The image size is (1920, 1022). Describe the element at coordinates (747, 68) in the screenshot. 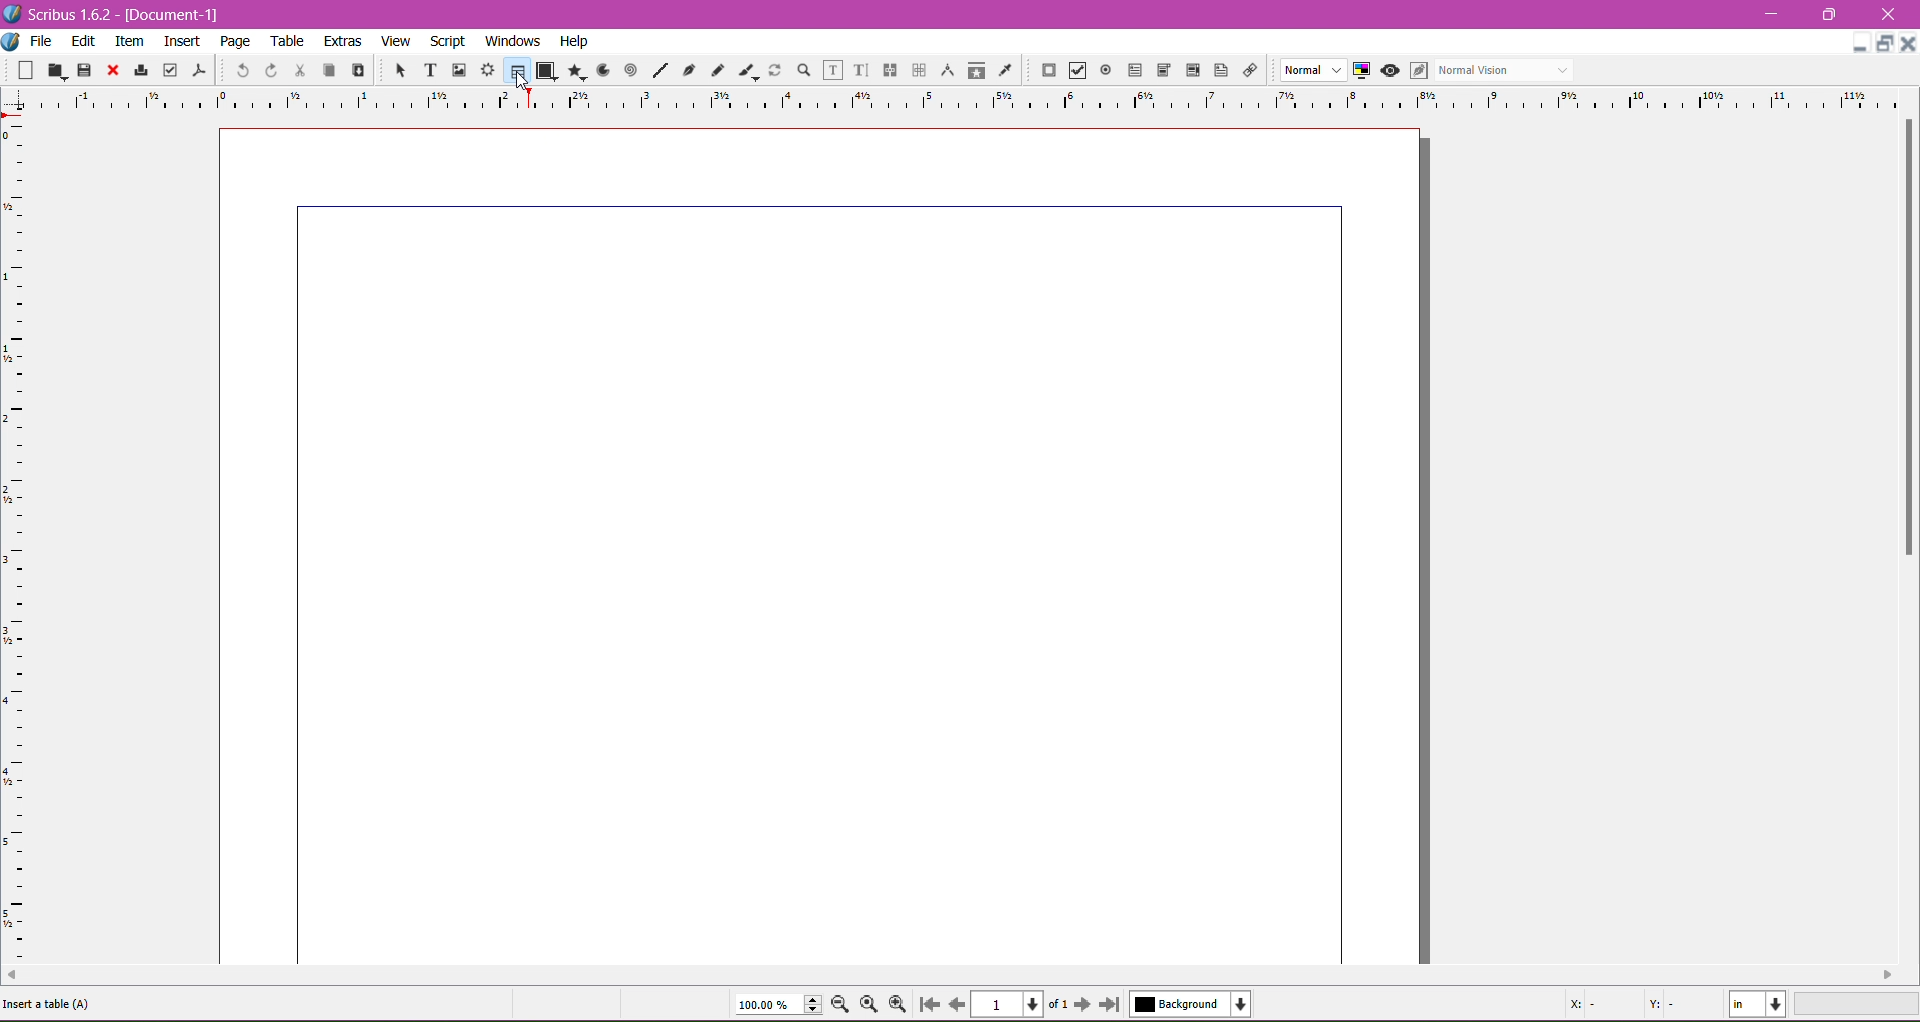

I see `Calligraphic Line` at that location.